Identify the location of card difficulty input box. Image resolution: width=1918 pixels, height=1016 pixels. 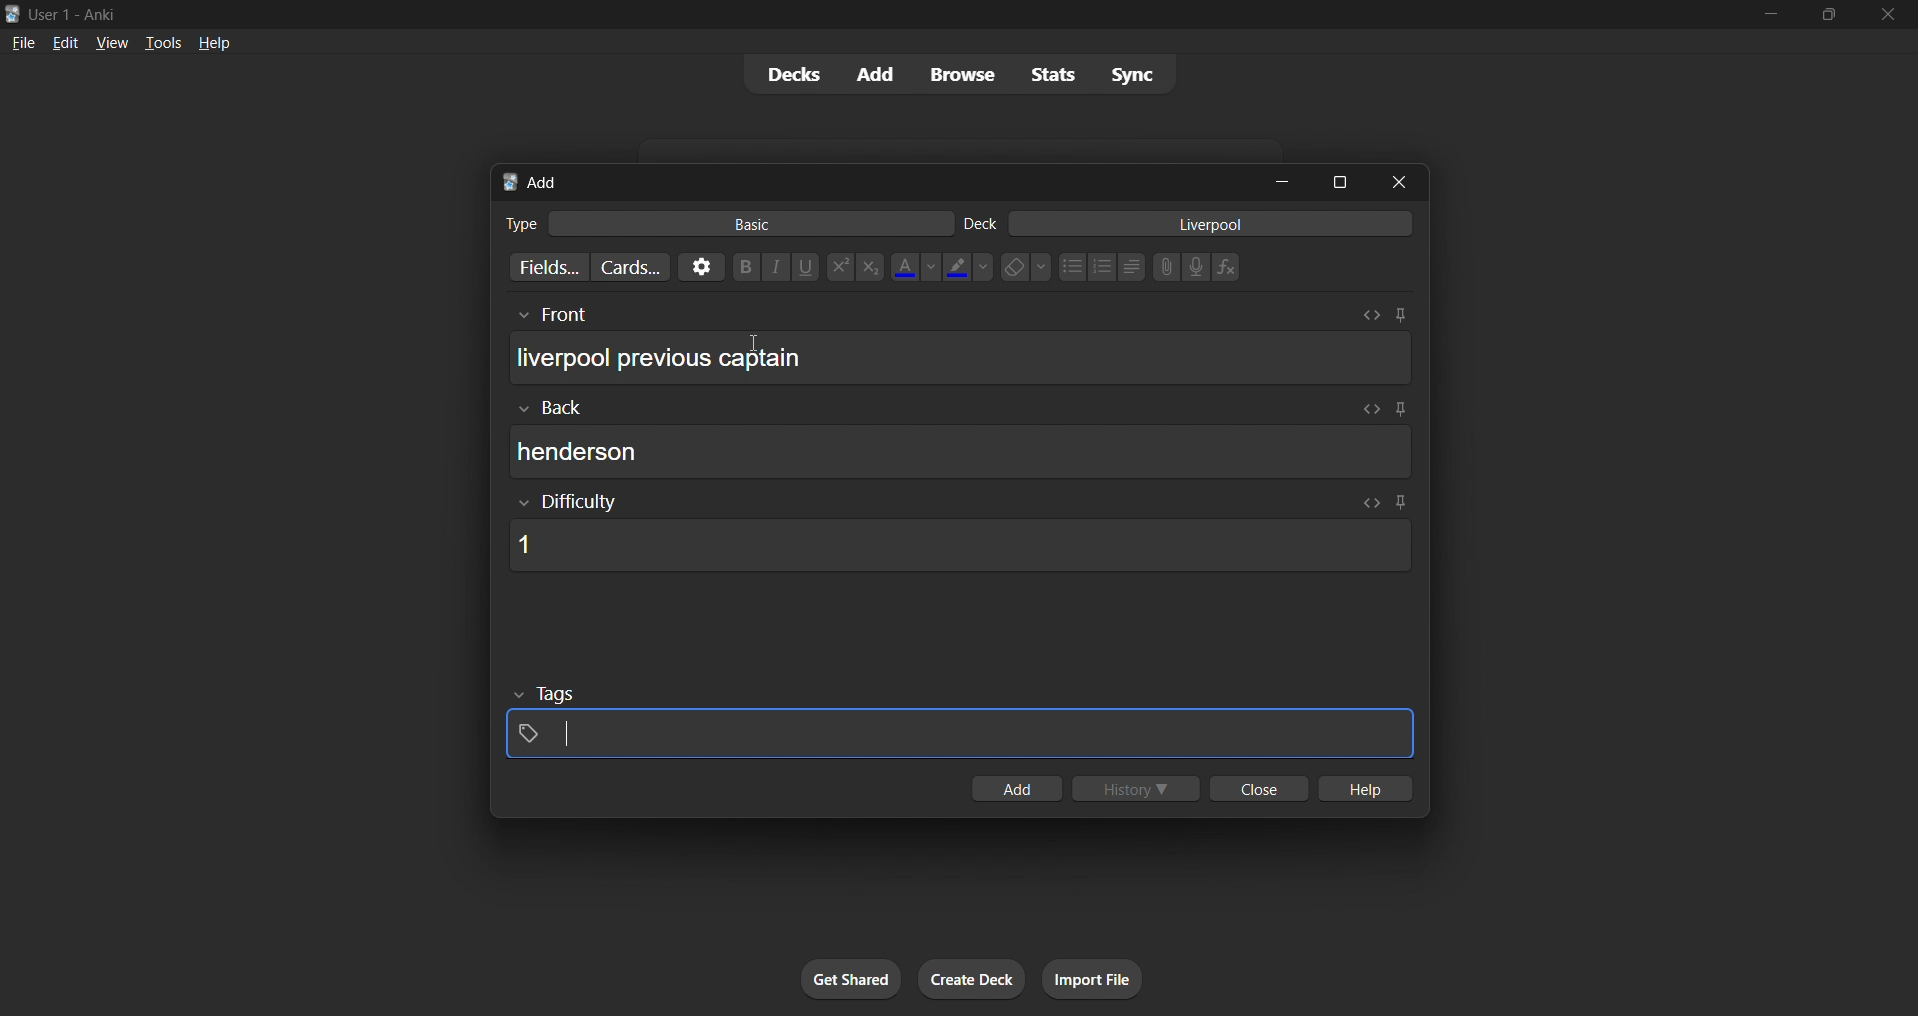
(955, 533).